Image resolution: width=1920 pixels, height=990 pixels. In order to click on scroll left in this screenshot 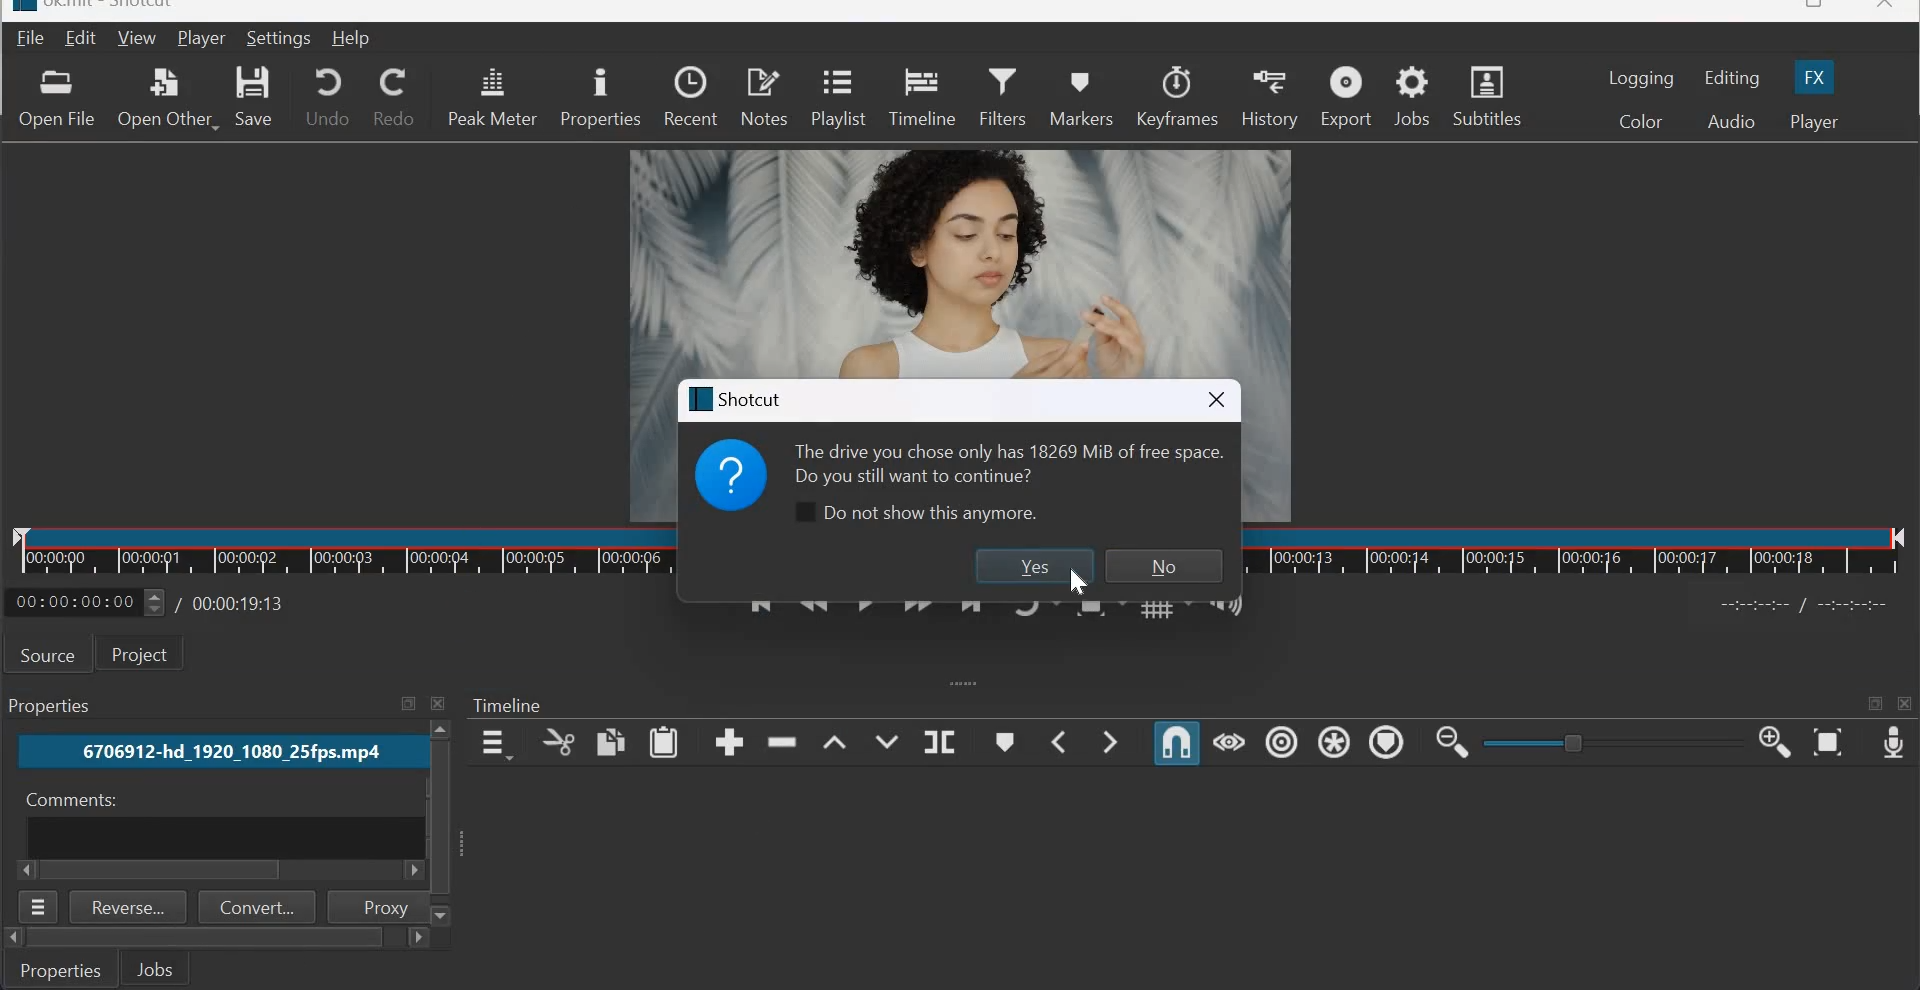, I will do `click(410, 872)`.